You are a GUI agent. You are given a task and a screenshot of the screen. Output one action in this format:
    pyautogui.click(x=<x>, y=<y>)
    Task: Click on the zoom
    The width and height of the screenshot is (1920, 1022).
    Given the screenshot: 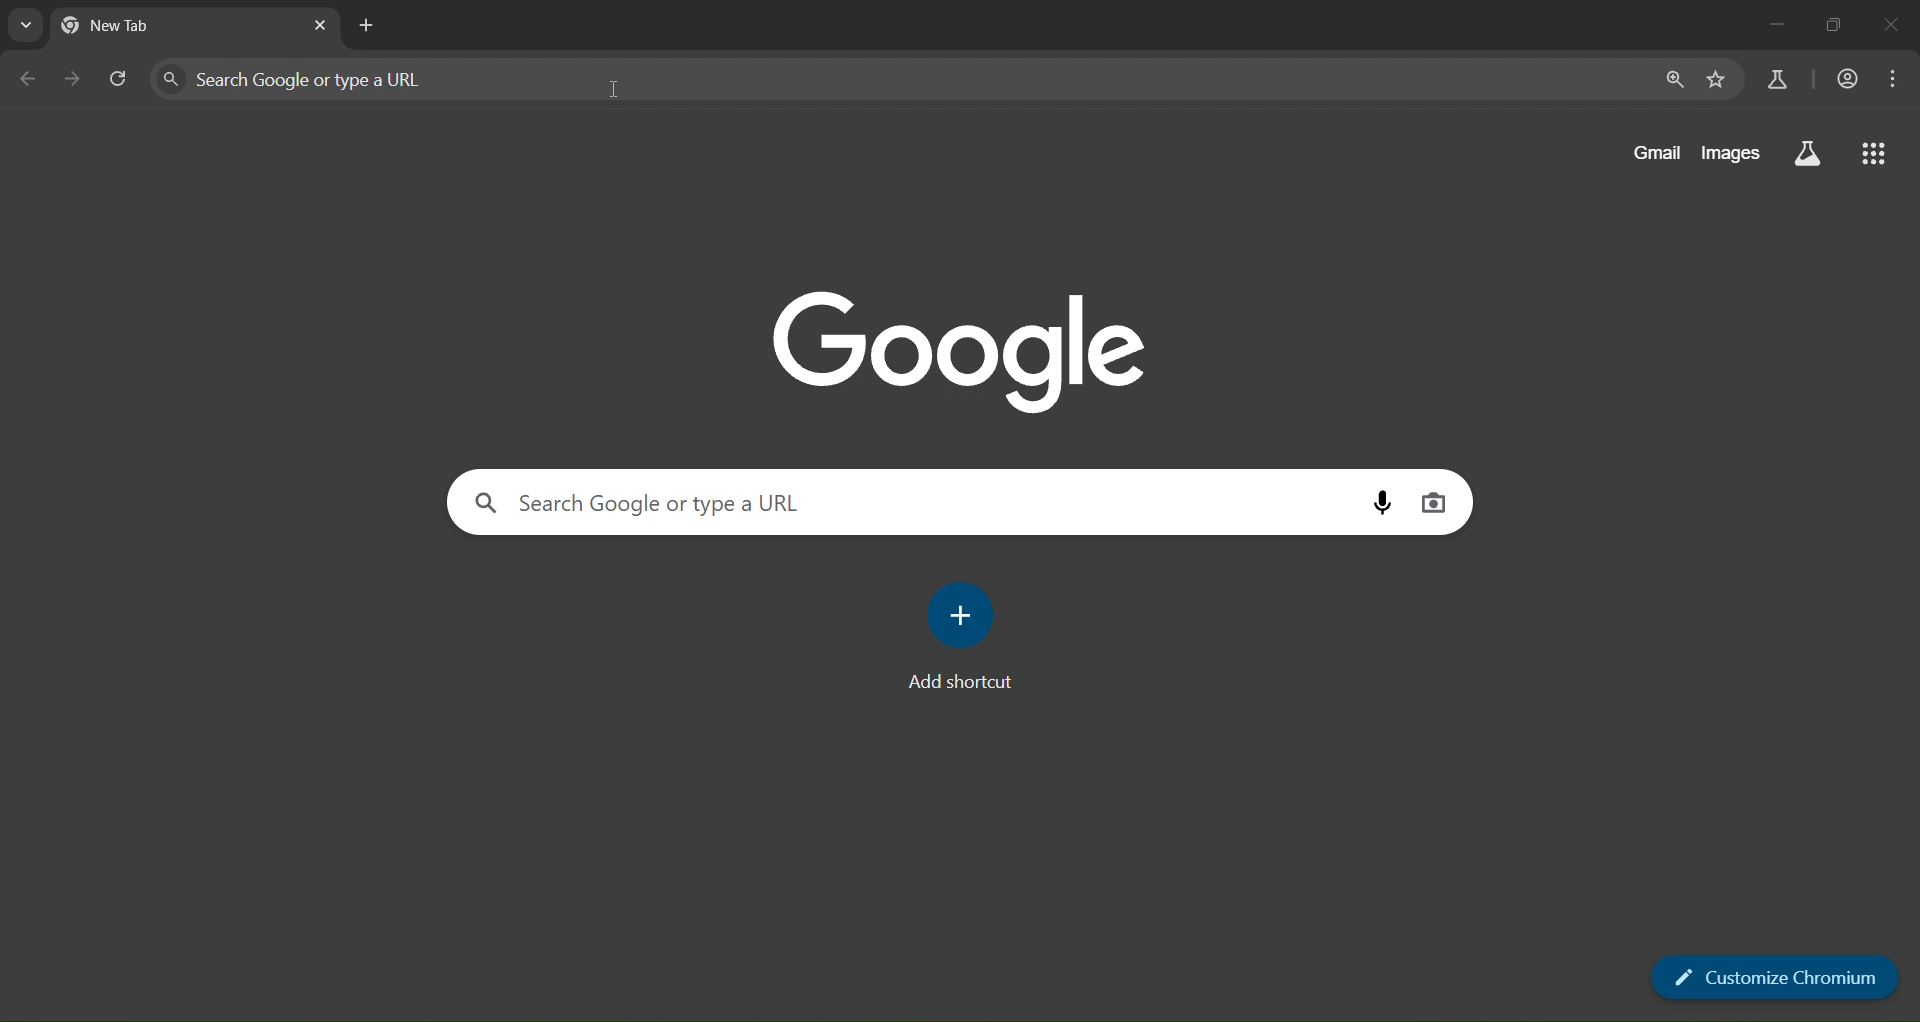 What is the action you would take?
    pyautogui.click(x=1674, y=78)
    